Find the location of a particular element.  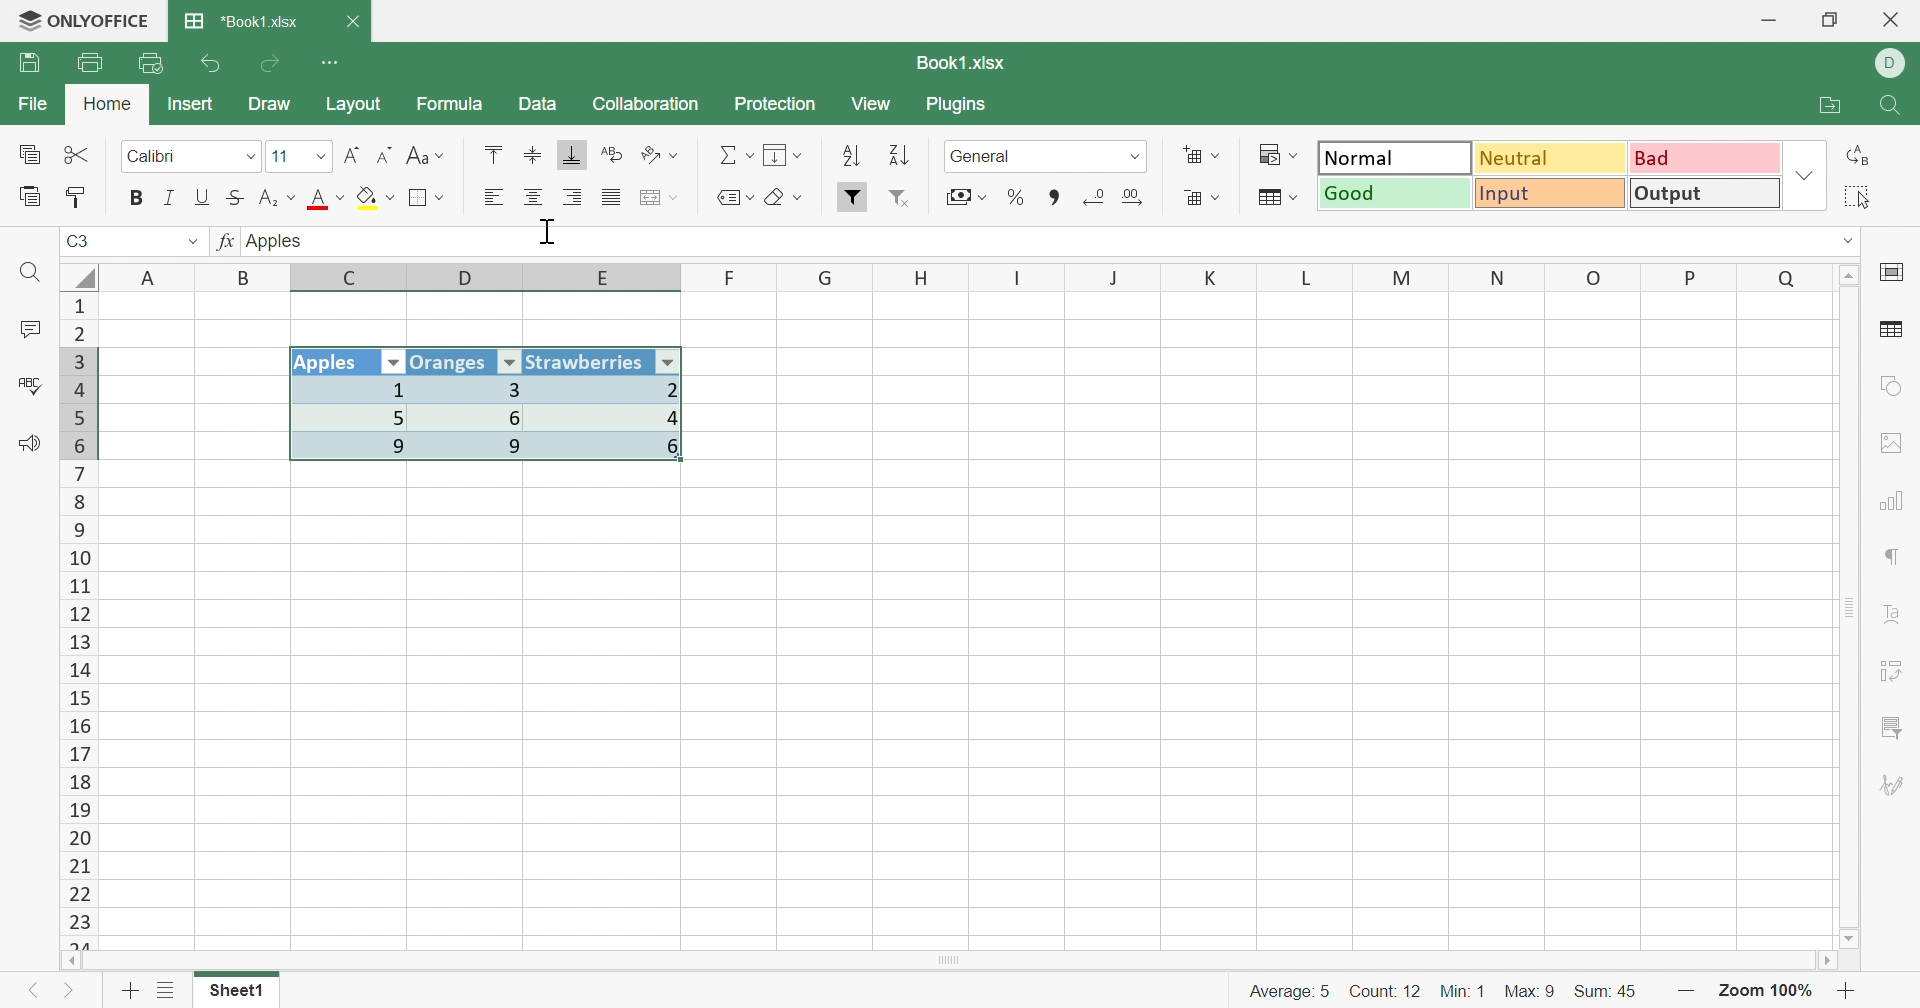

Summation is located at coordinates (736, 156).